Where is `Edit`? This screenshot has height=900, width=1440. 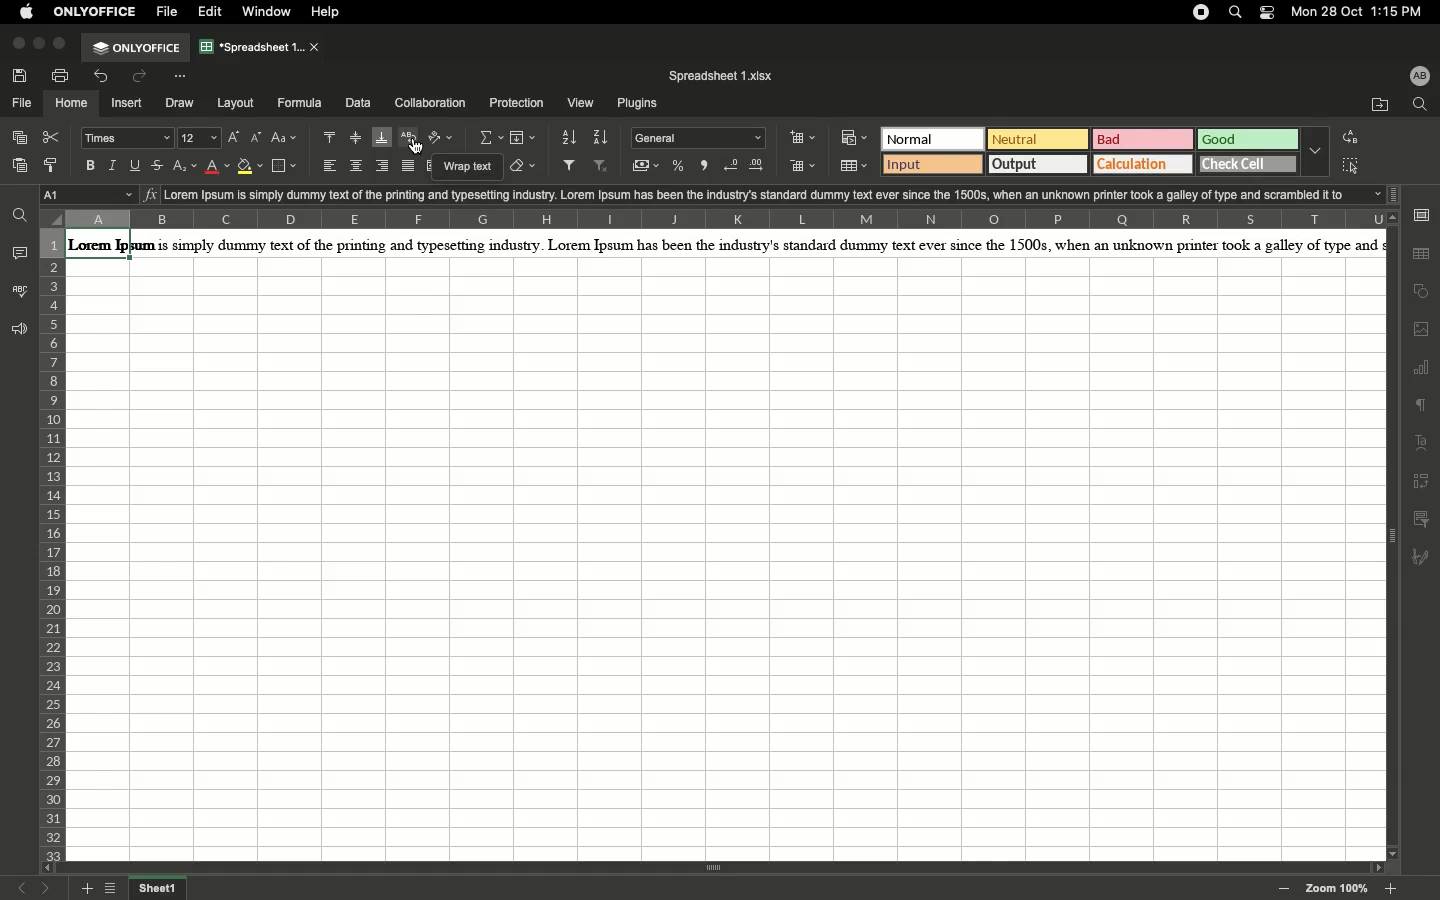 Edit is located at coordinates (213, 11).